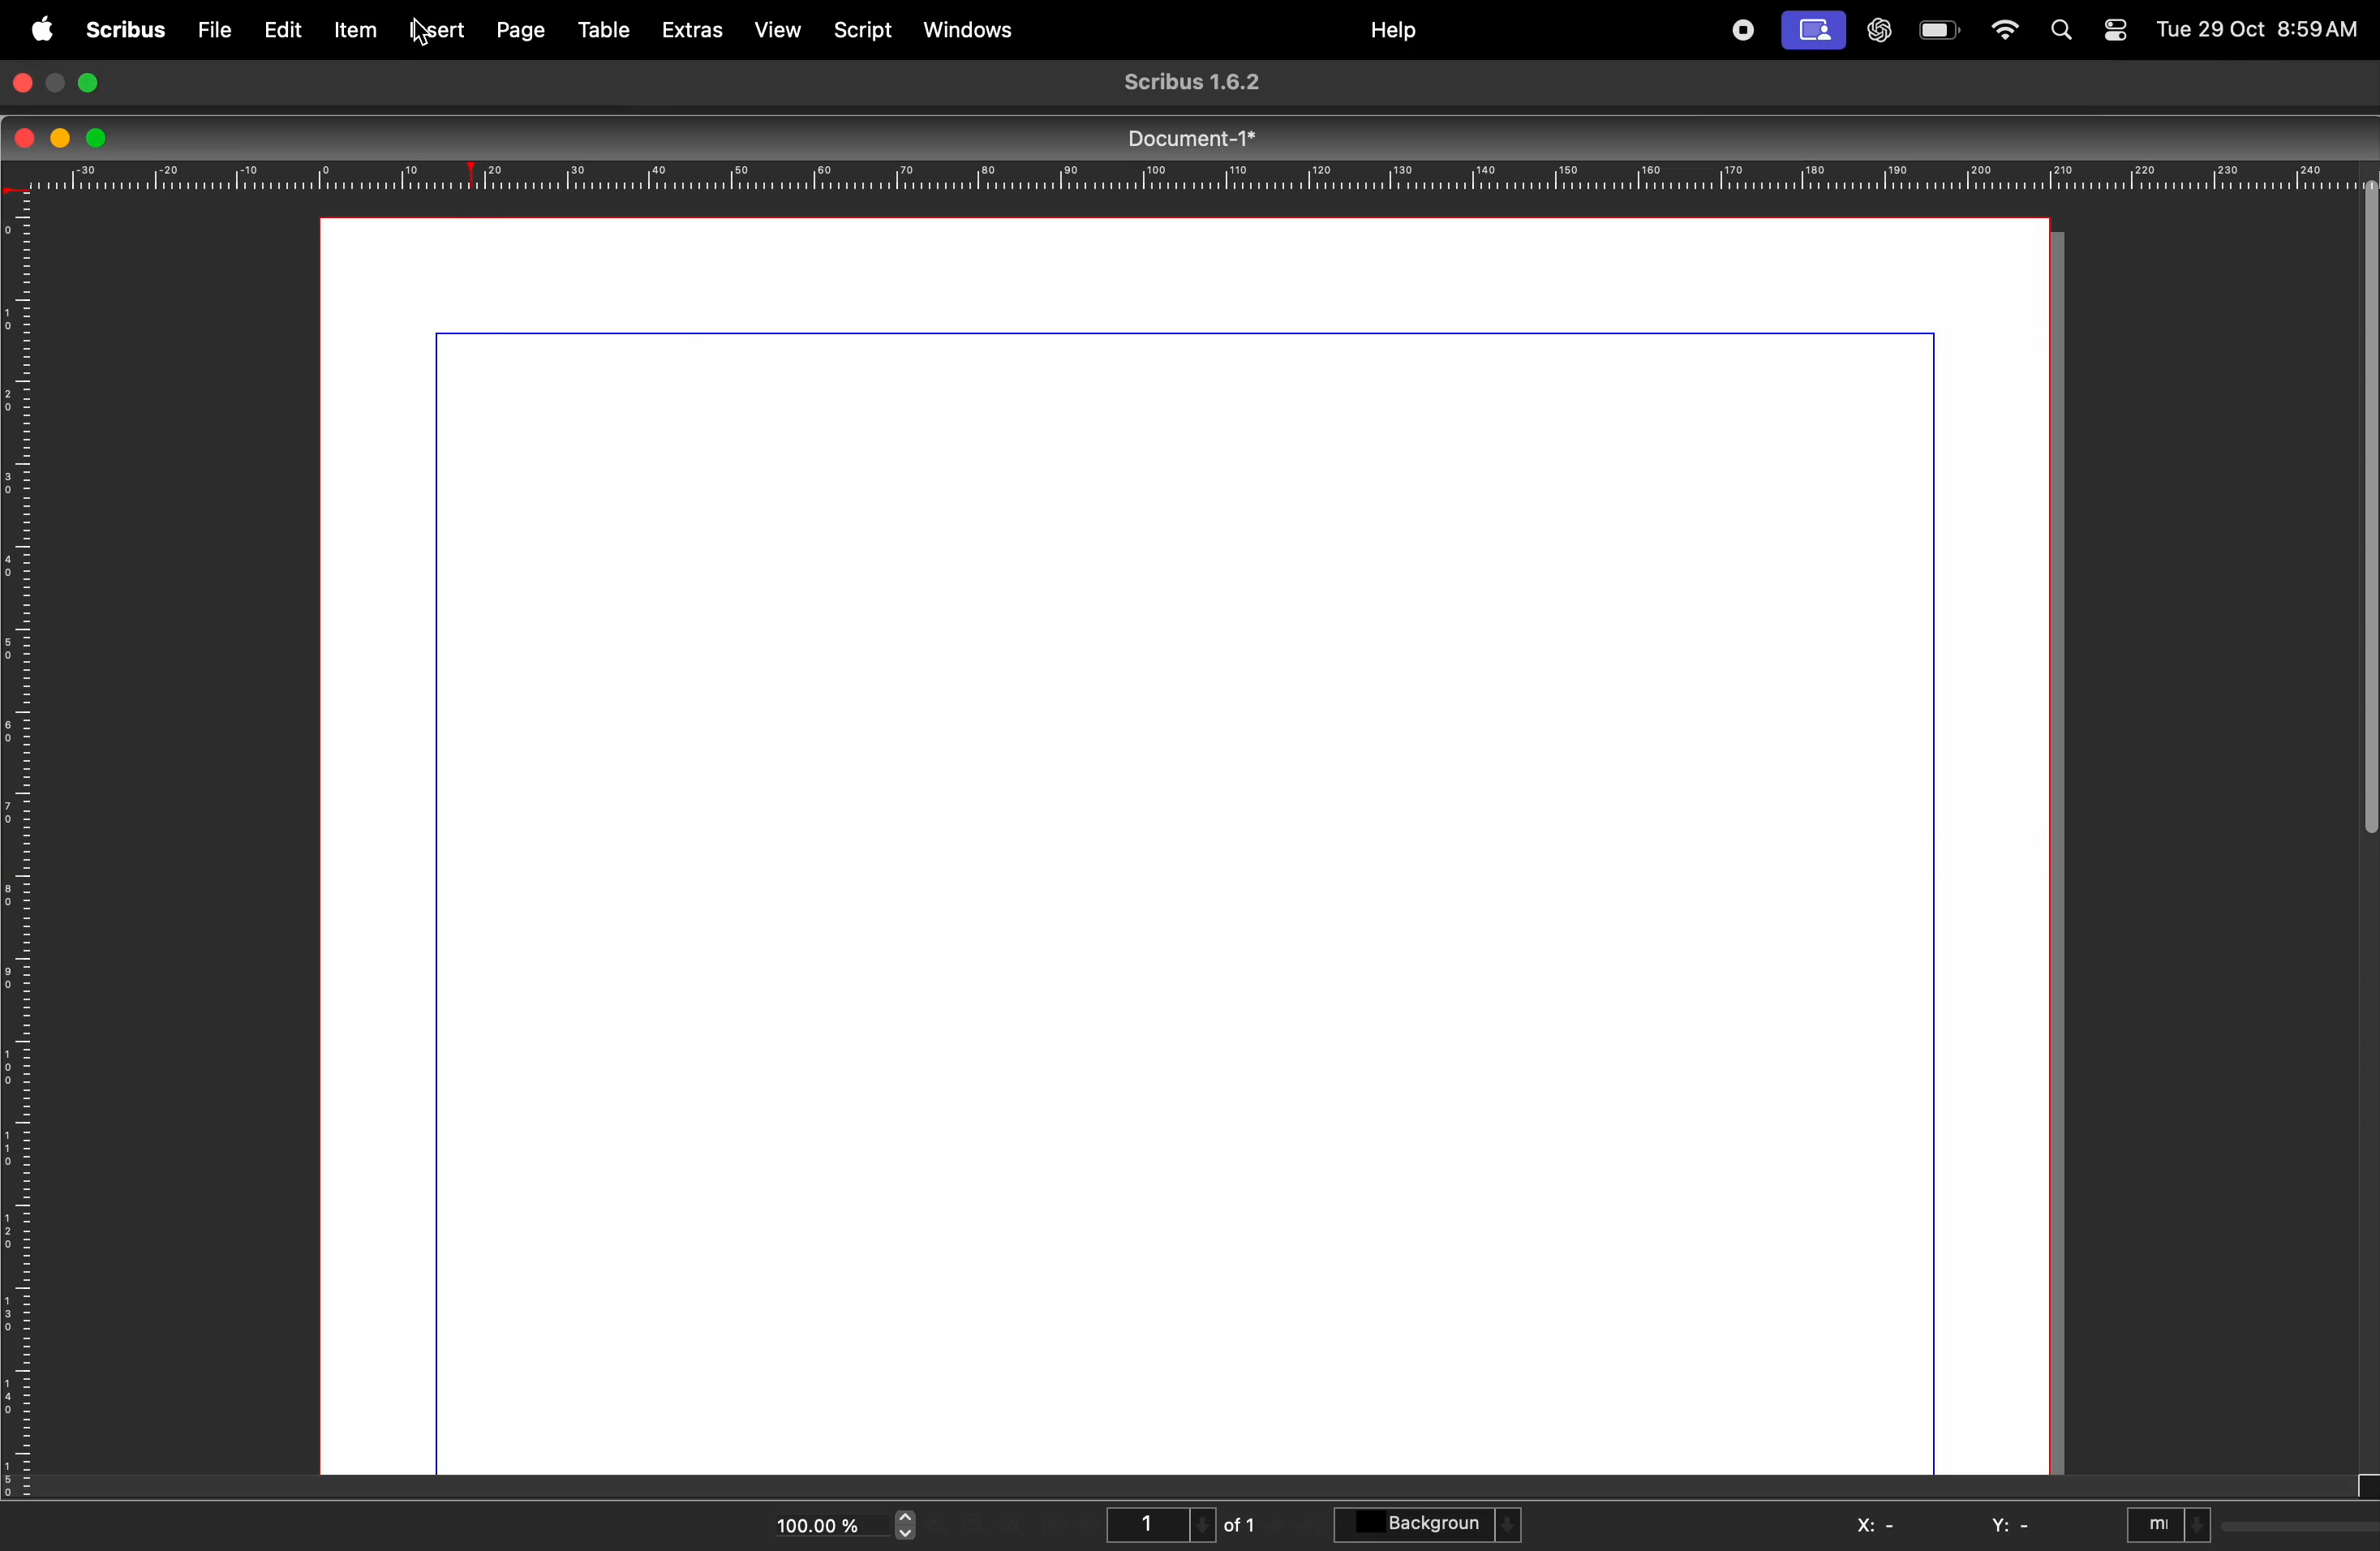 The width and height of the screenshot is (2380, 1551). I want to click on background, so click(1433, 1527).